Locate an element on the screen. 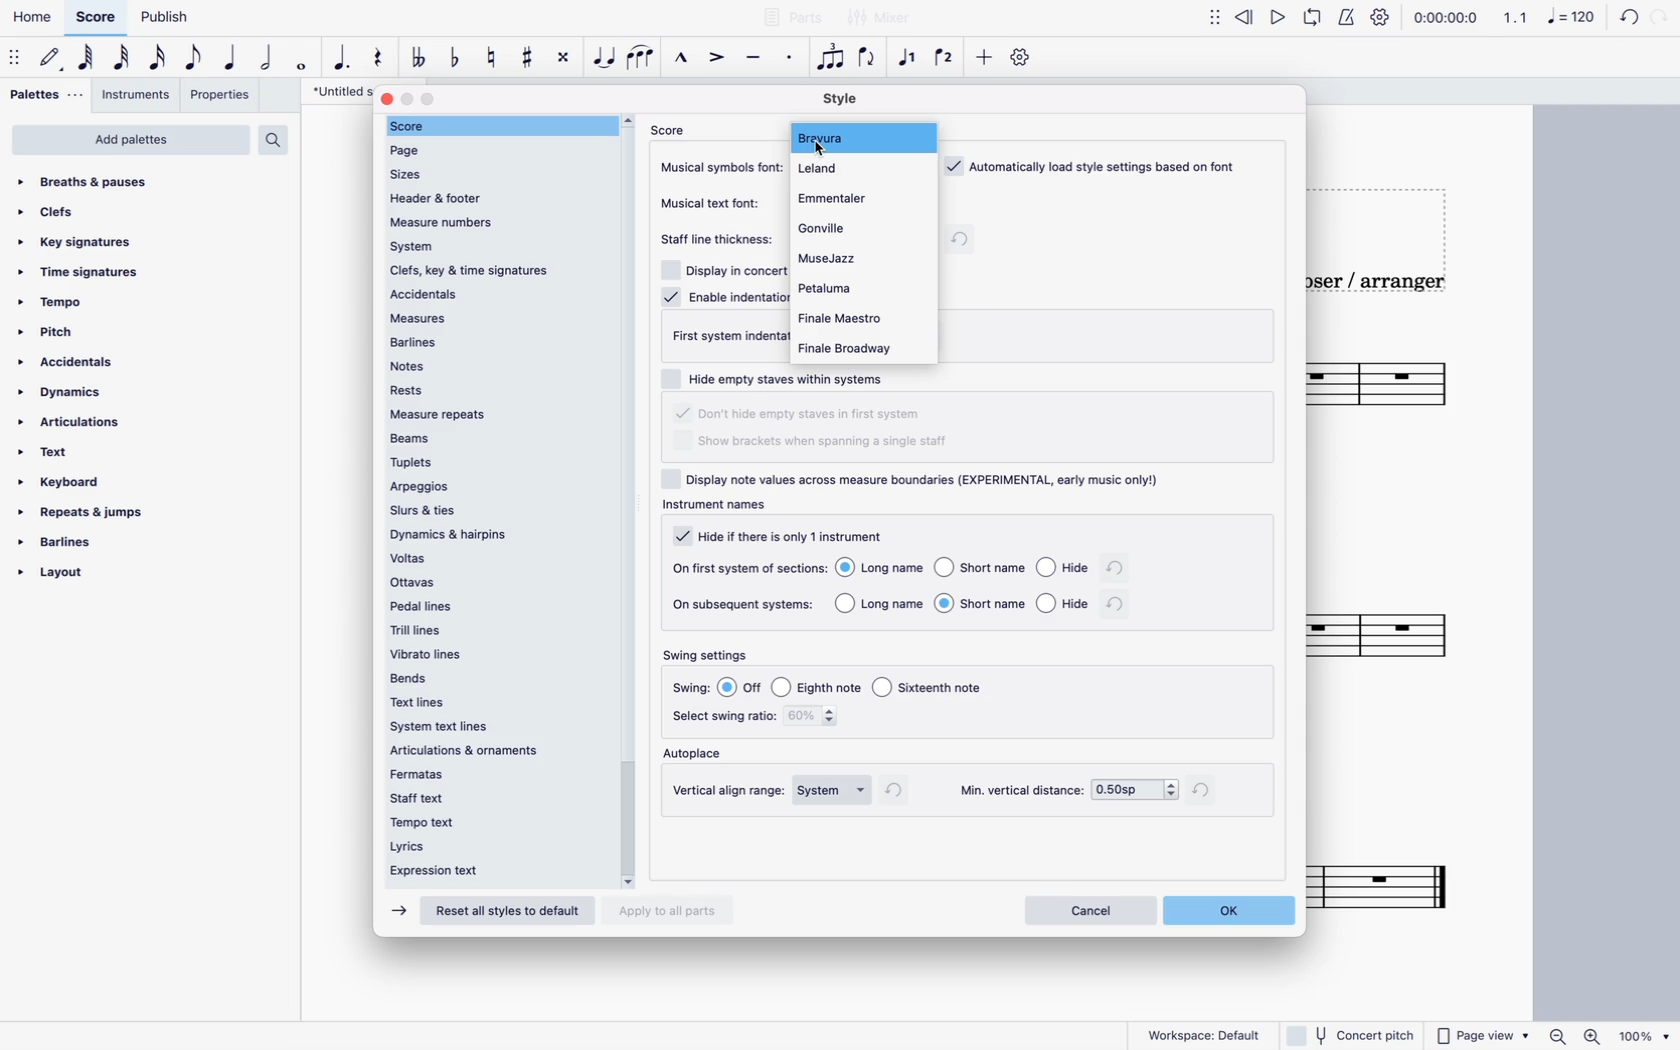 This screenshot has height=1050, width=1680. load style based on font is located at coordinates (1099, 165).